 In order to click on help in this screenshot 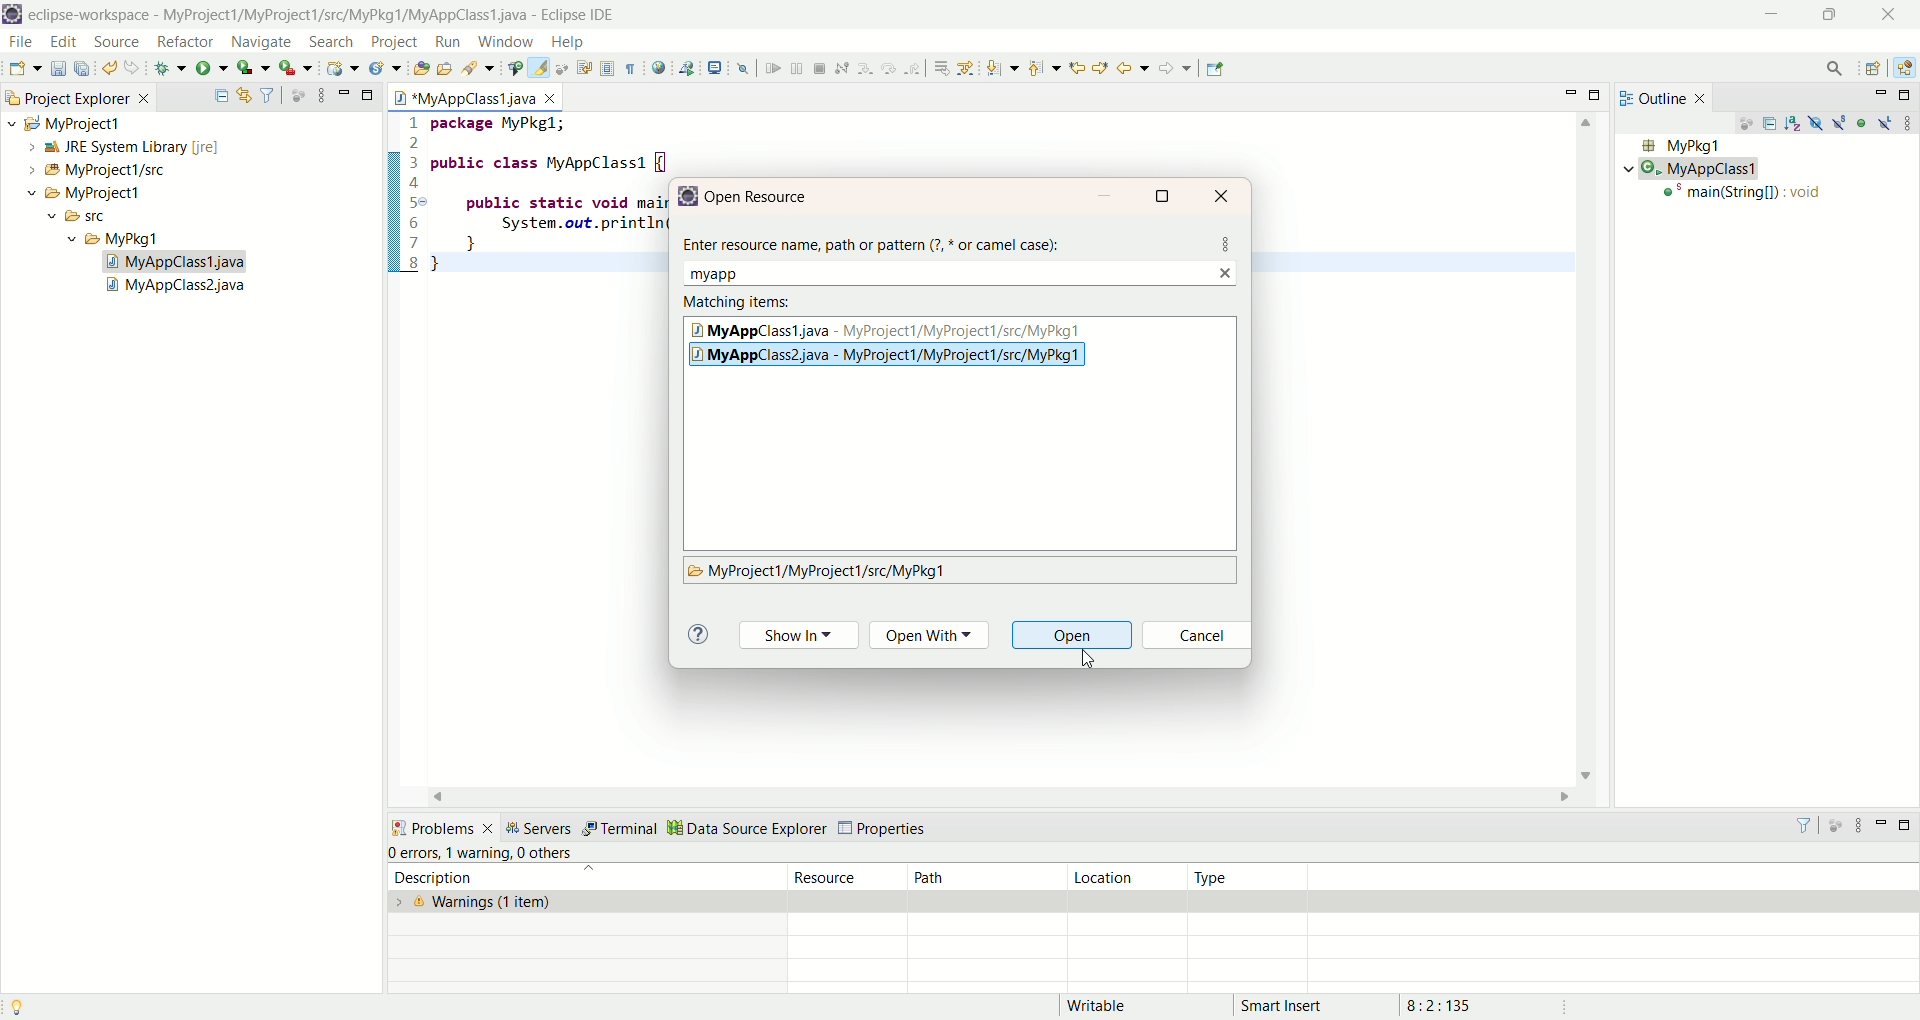, I will do `click(697, 635)`.